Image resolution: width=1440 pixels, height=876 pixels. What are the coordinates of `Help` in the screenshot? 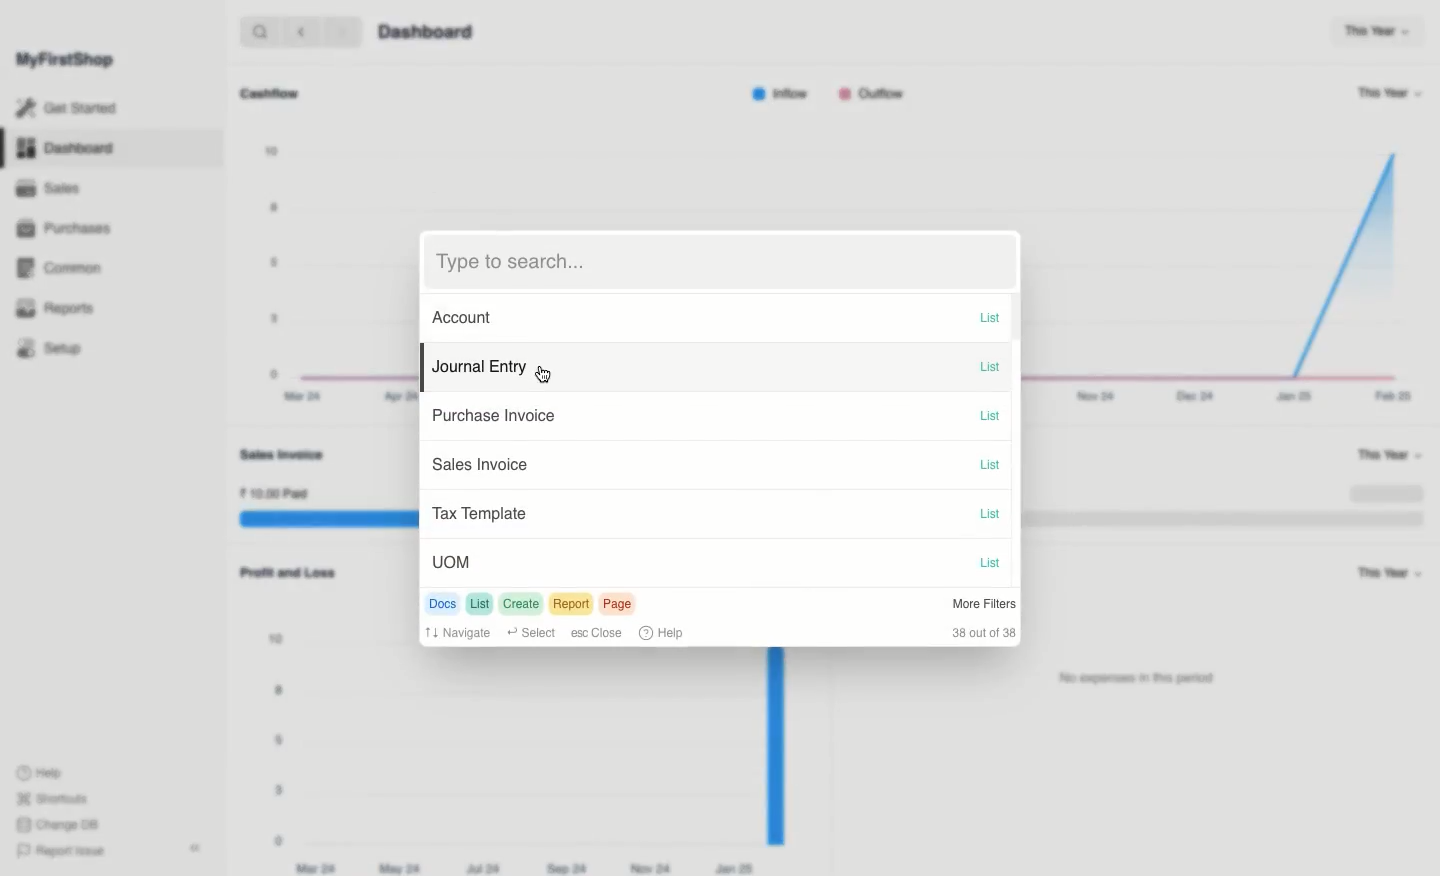 It's located at (37, 771).